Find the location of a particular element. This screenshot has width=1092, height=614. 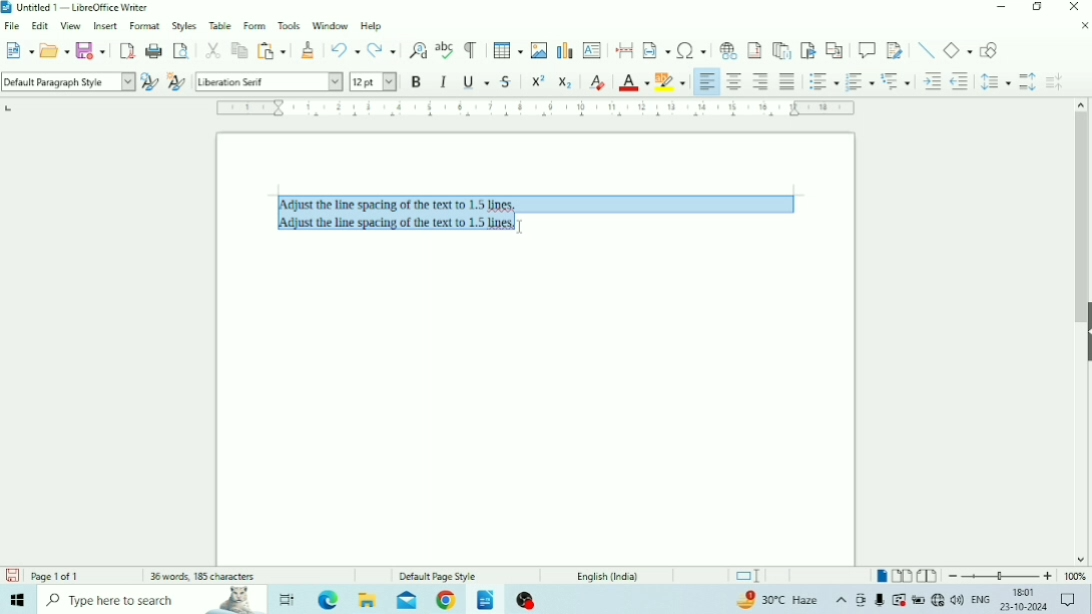

Styles is located at coordinates (184, 25).